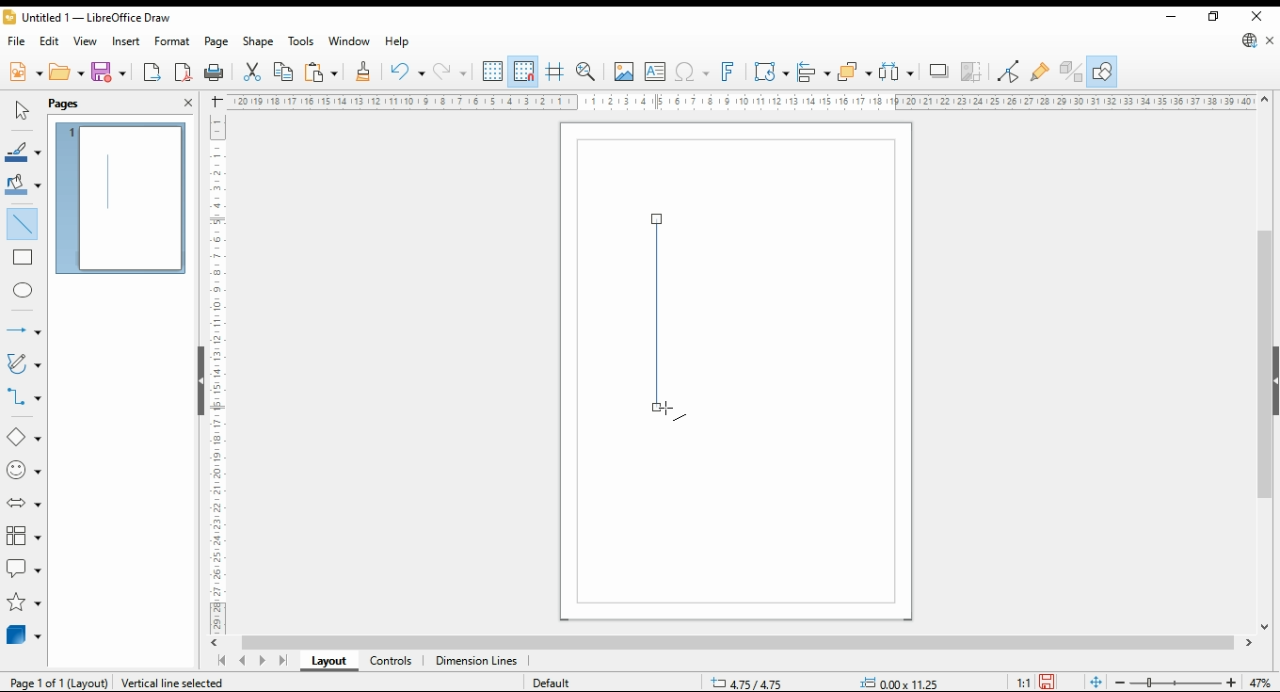  Describe the element at coordinates (86, 42) in the screenshot. I see `view` at that location.